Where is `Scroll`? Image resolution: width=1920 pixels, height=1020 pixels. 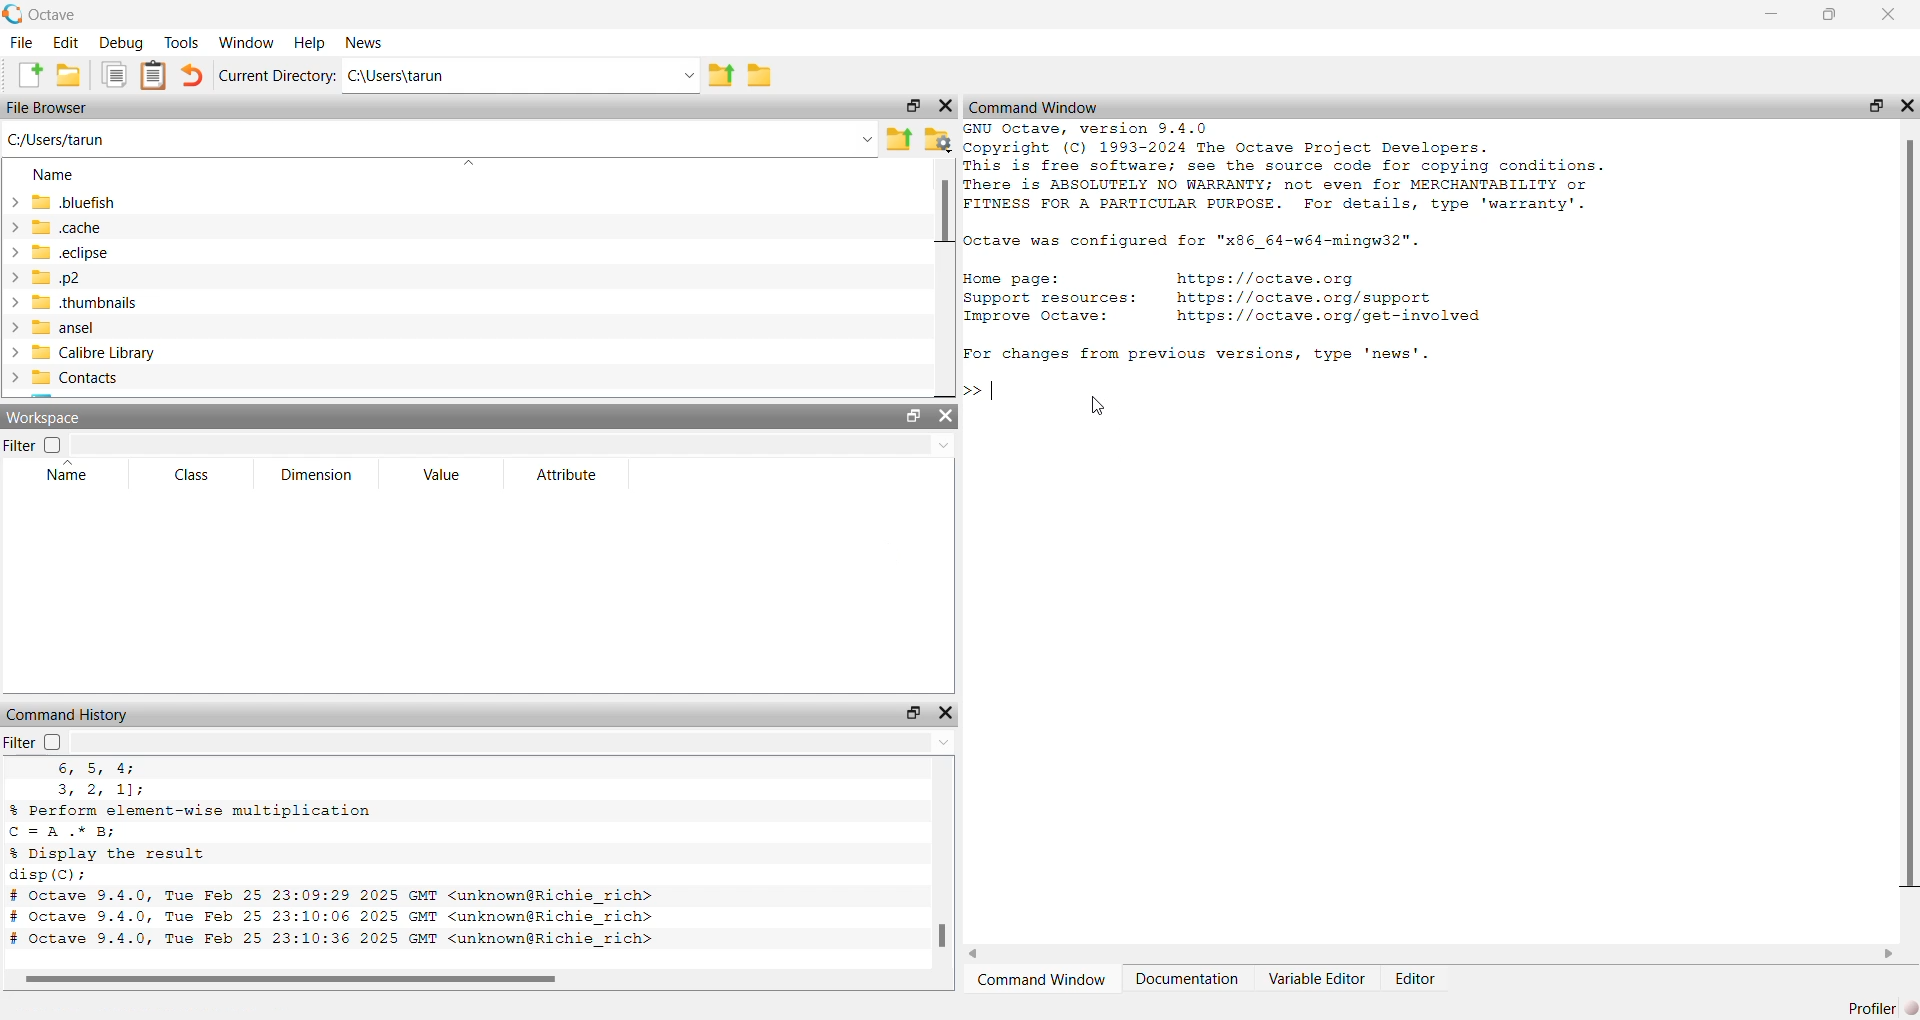 Scroll is located at coordinates (475, 981).